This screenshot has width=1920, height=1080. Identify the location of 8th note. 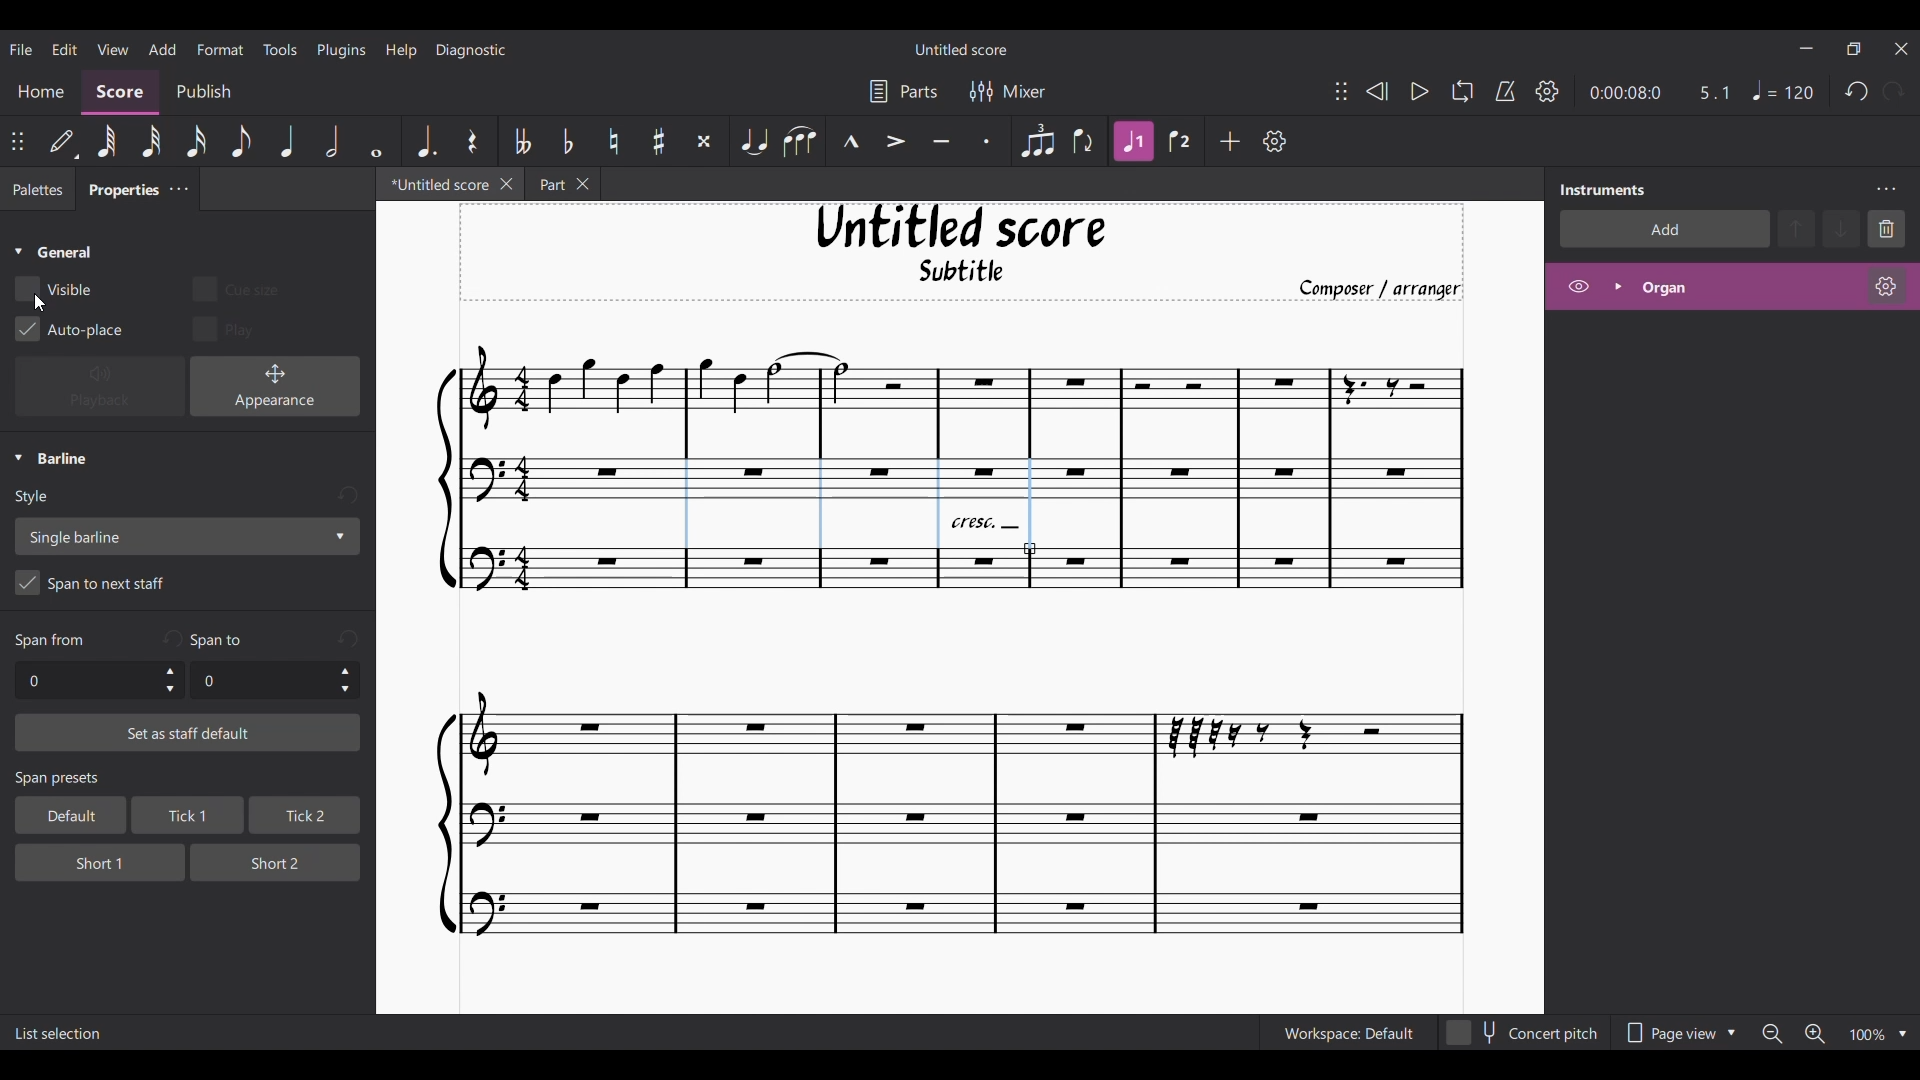
(239, 142).